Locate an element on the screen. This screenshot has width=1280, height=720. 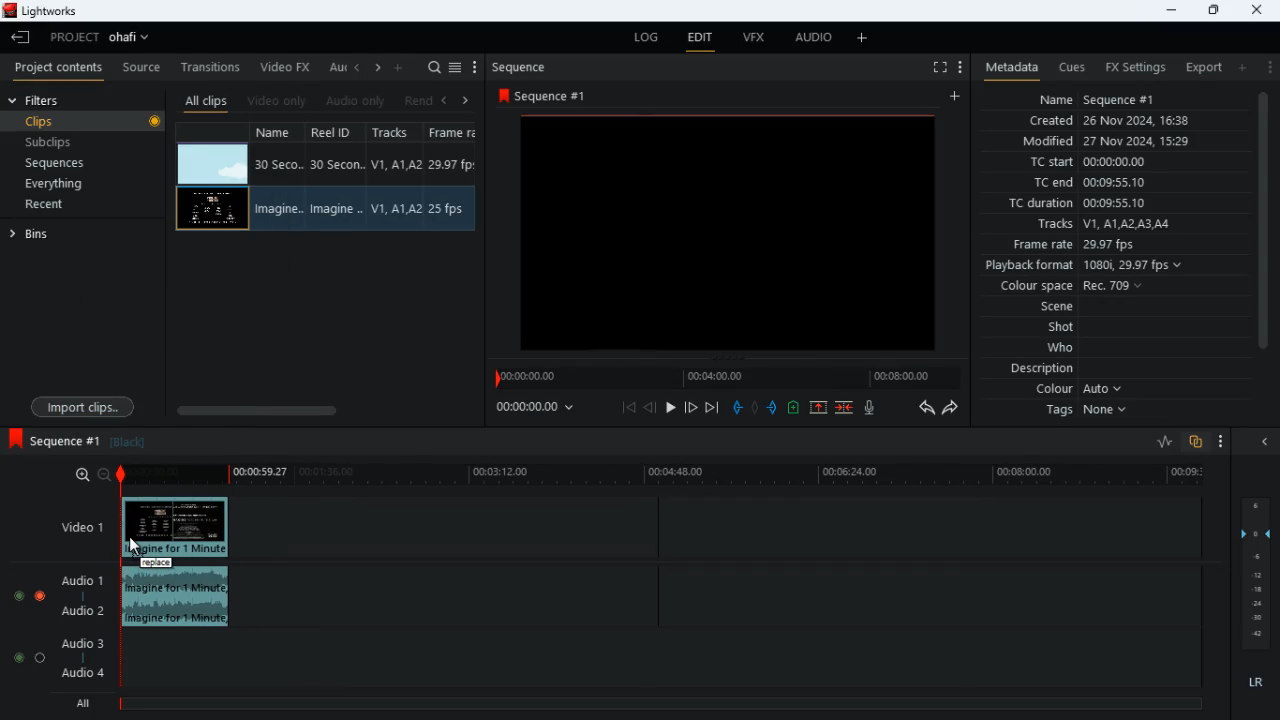
Mouse Cursor is located at coordinates (135, 550).